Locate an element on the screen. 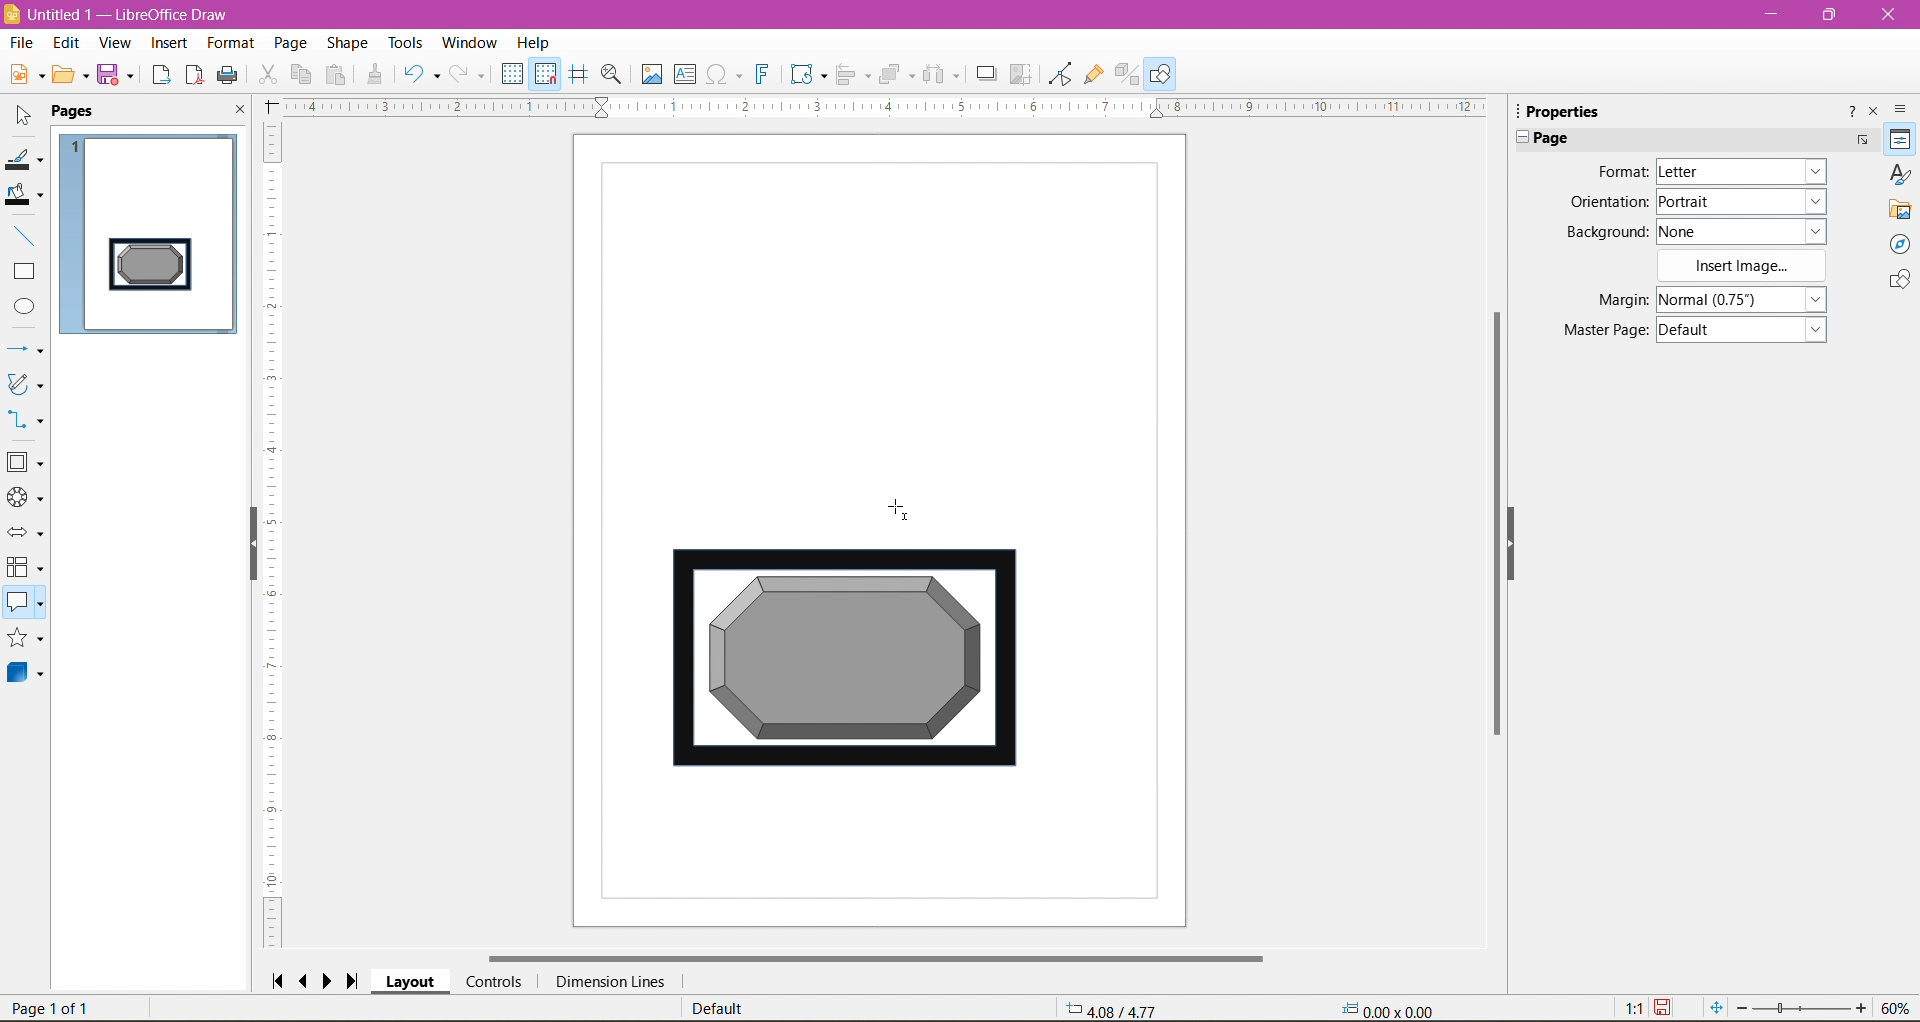  Toggle Point Edit Mode is located at coordinates (1058, 76).